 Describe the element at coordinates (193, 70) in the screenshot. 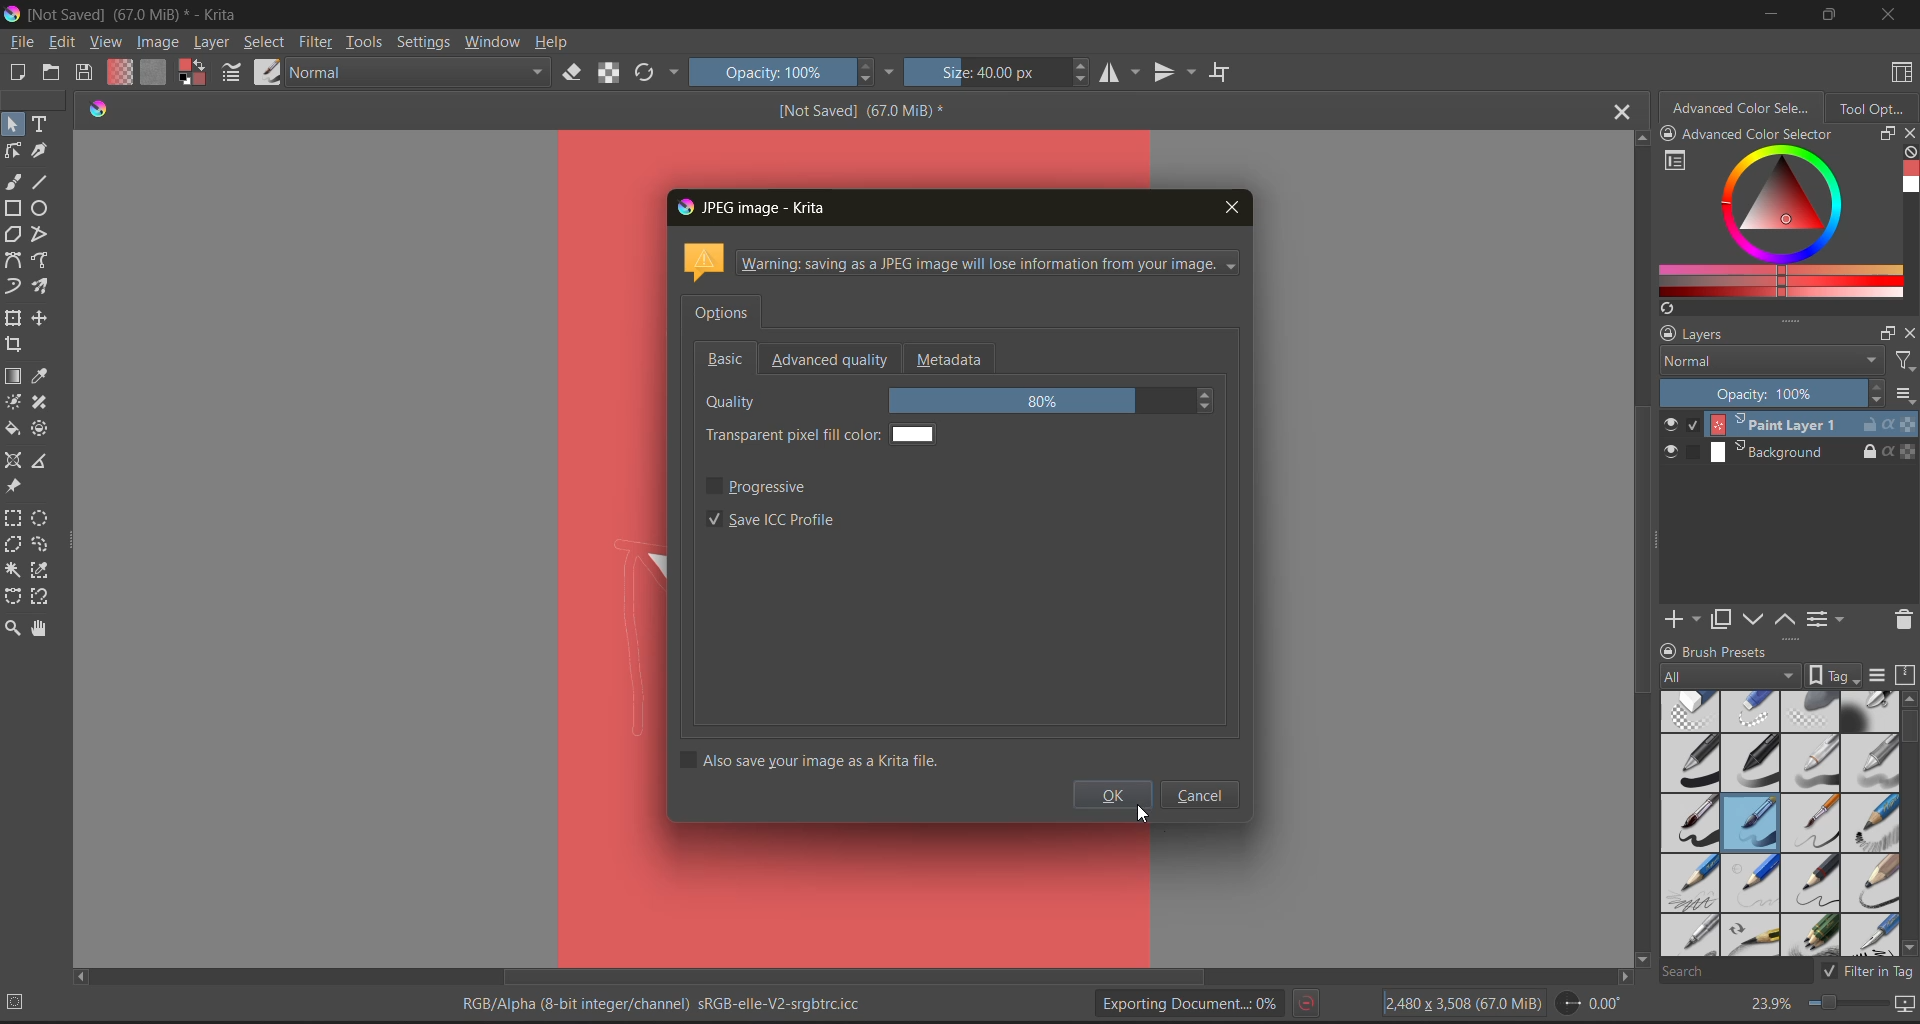

I see `background color selector` at that location.